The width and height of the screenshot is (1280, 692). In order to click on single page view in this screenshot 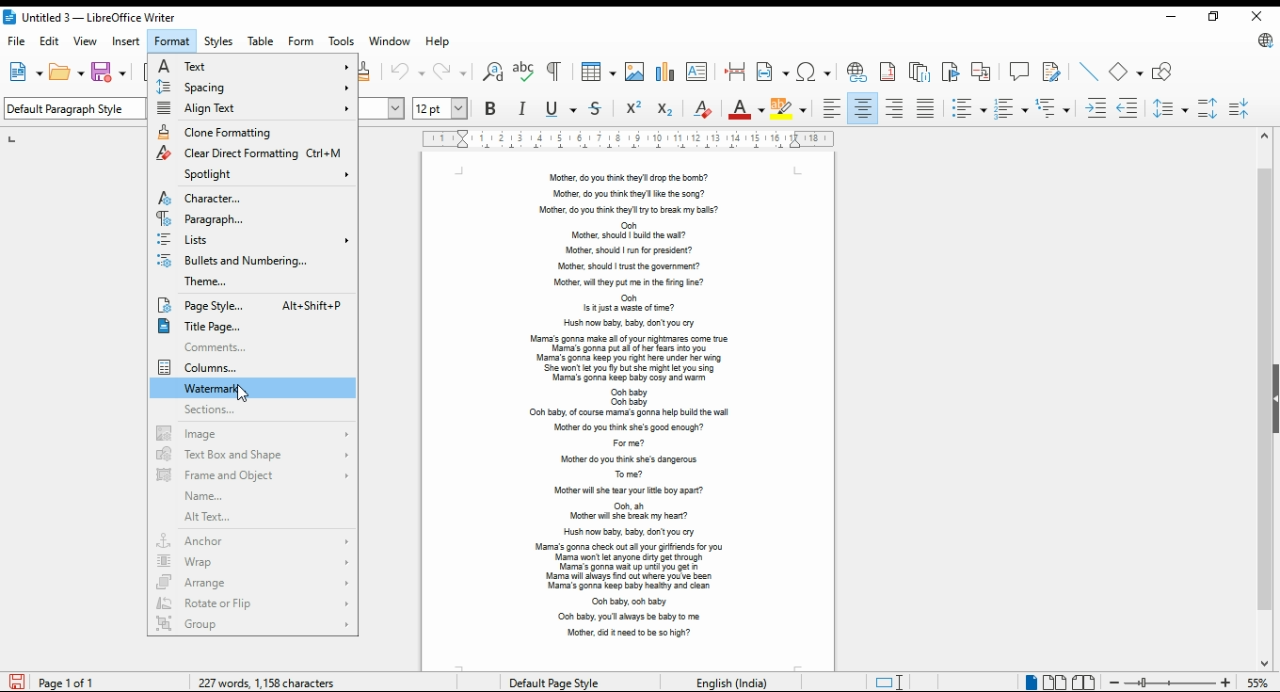, I will do `click(1028, 682)`.